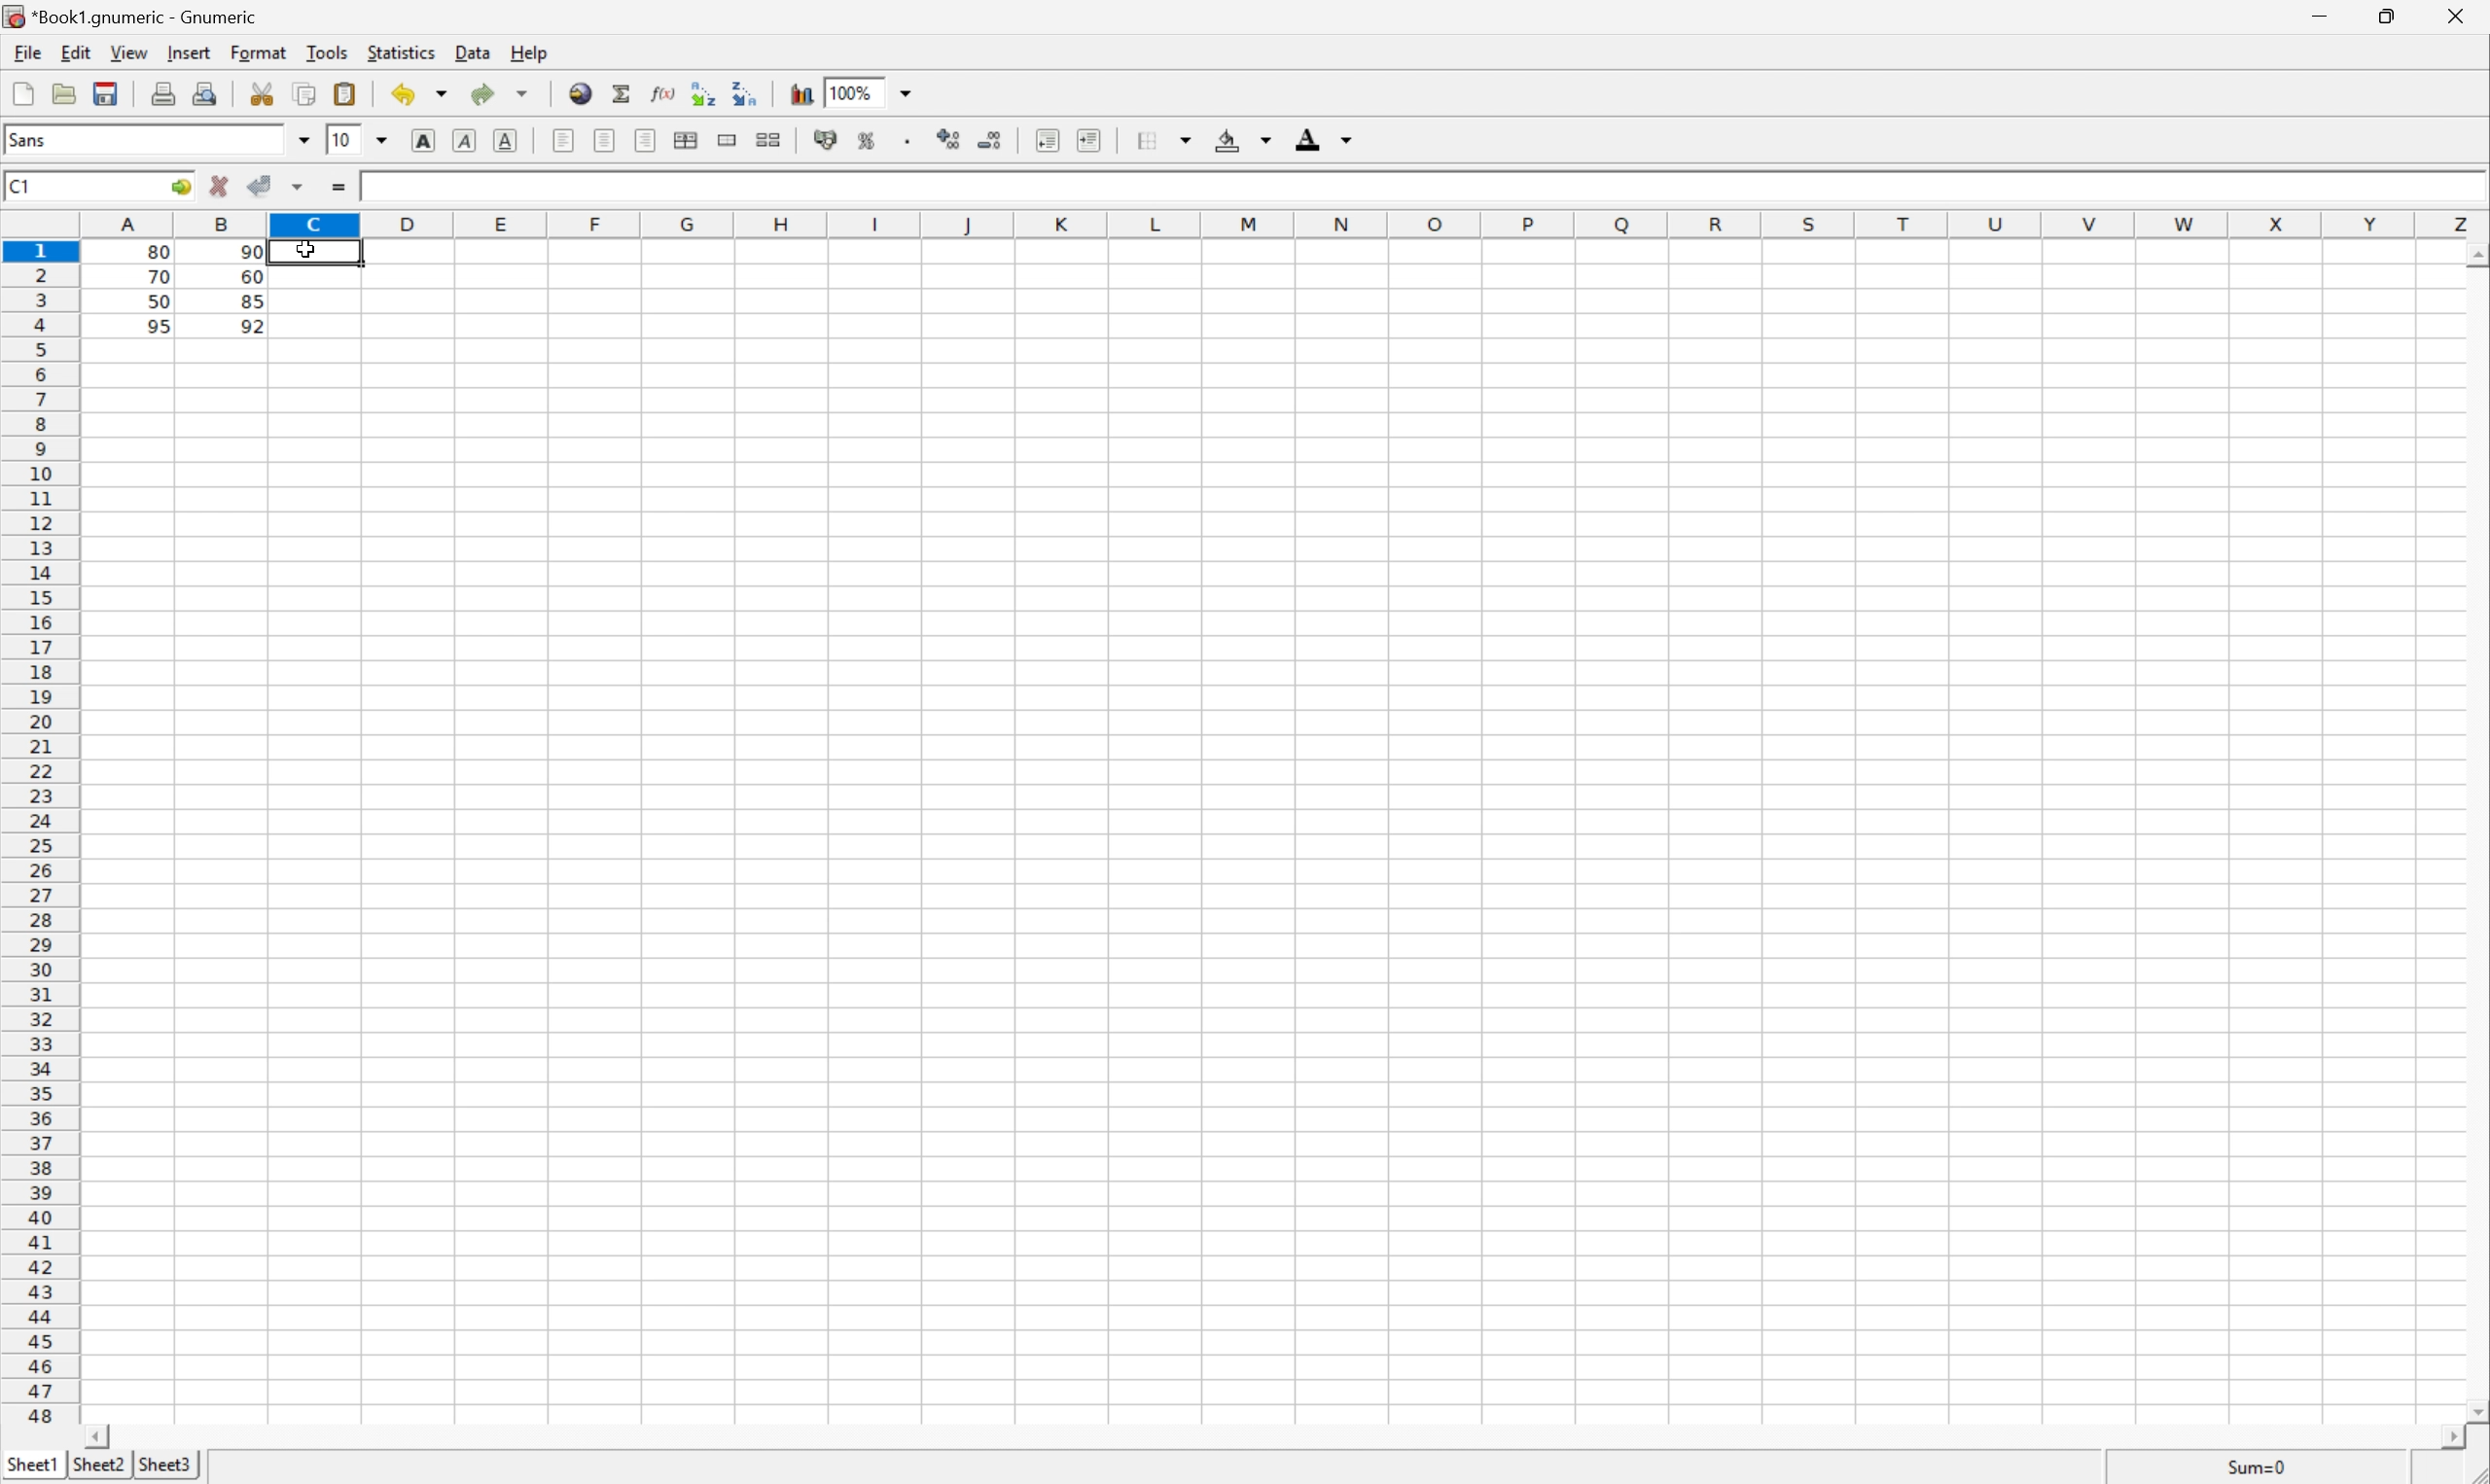 The height and width of the screenshot is (1484, 2490). What do you see at coordinates (251, 252) in the screenshot?
I see `90` at bounding box center [251, 252].